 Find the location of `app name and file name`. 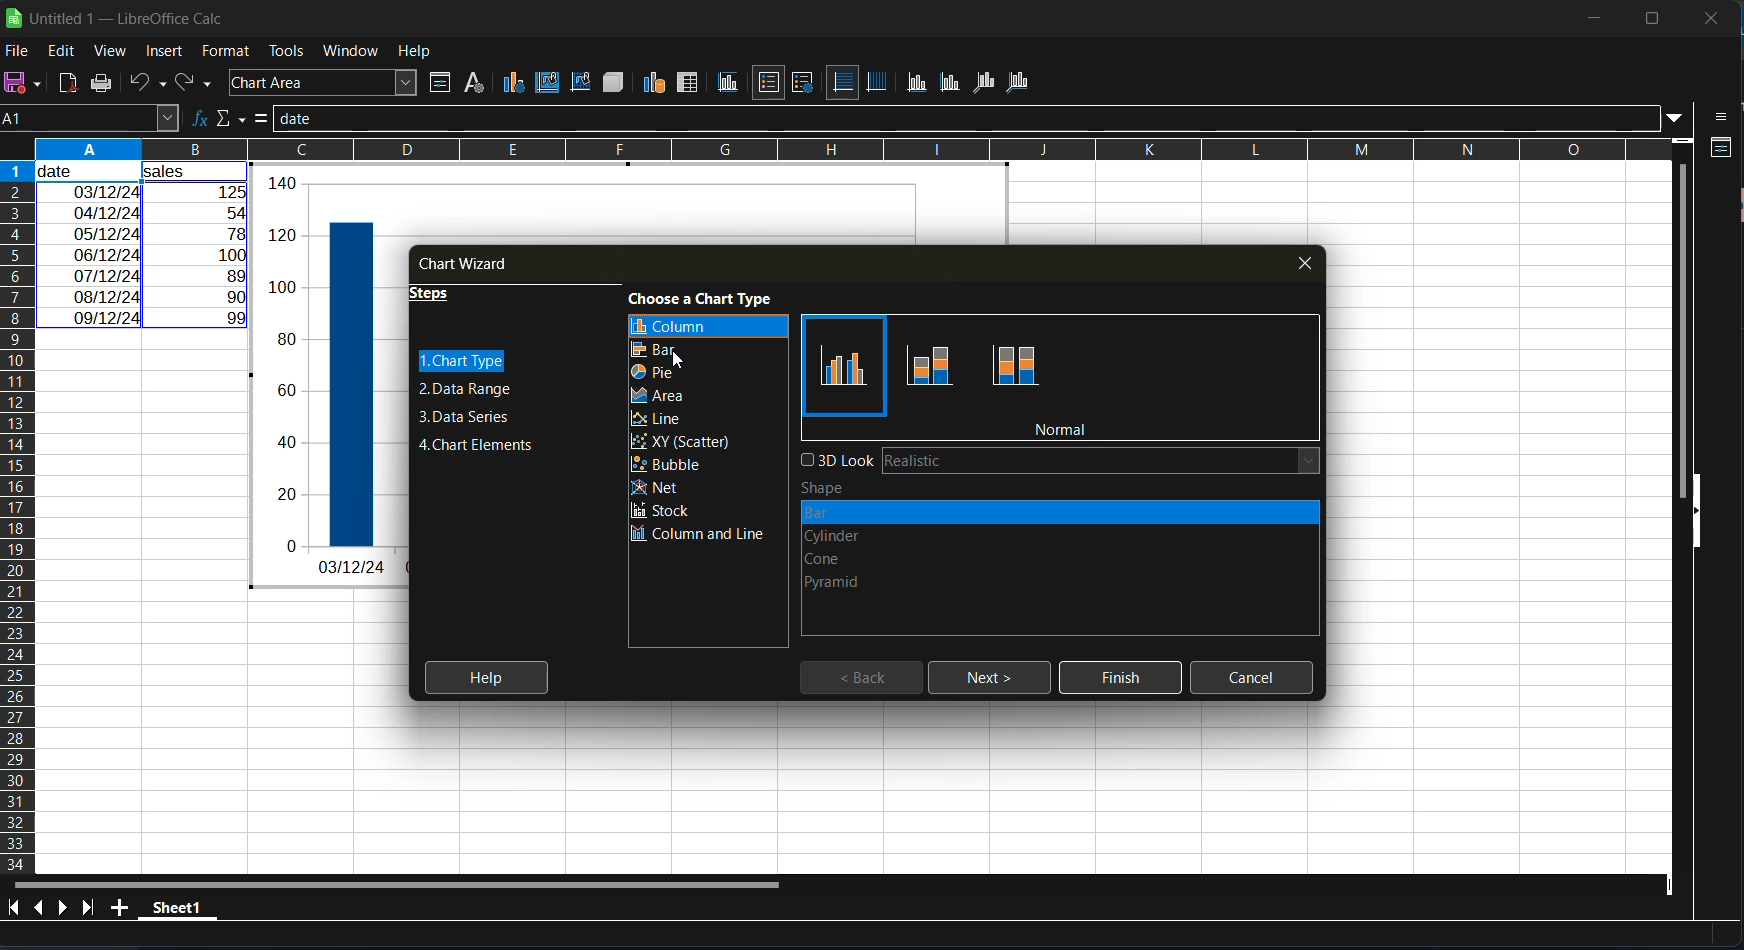

app name and file name is located at coordinates (117, 15).